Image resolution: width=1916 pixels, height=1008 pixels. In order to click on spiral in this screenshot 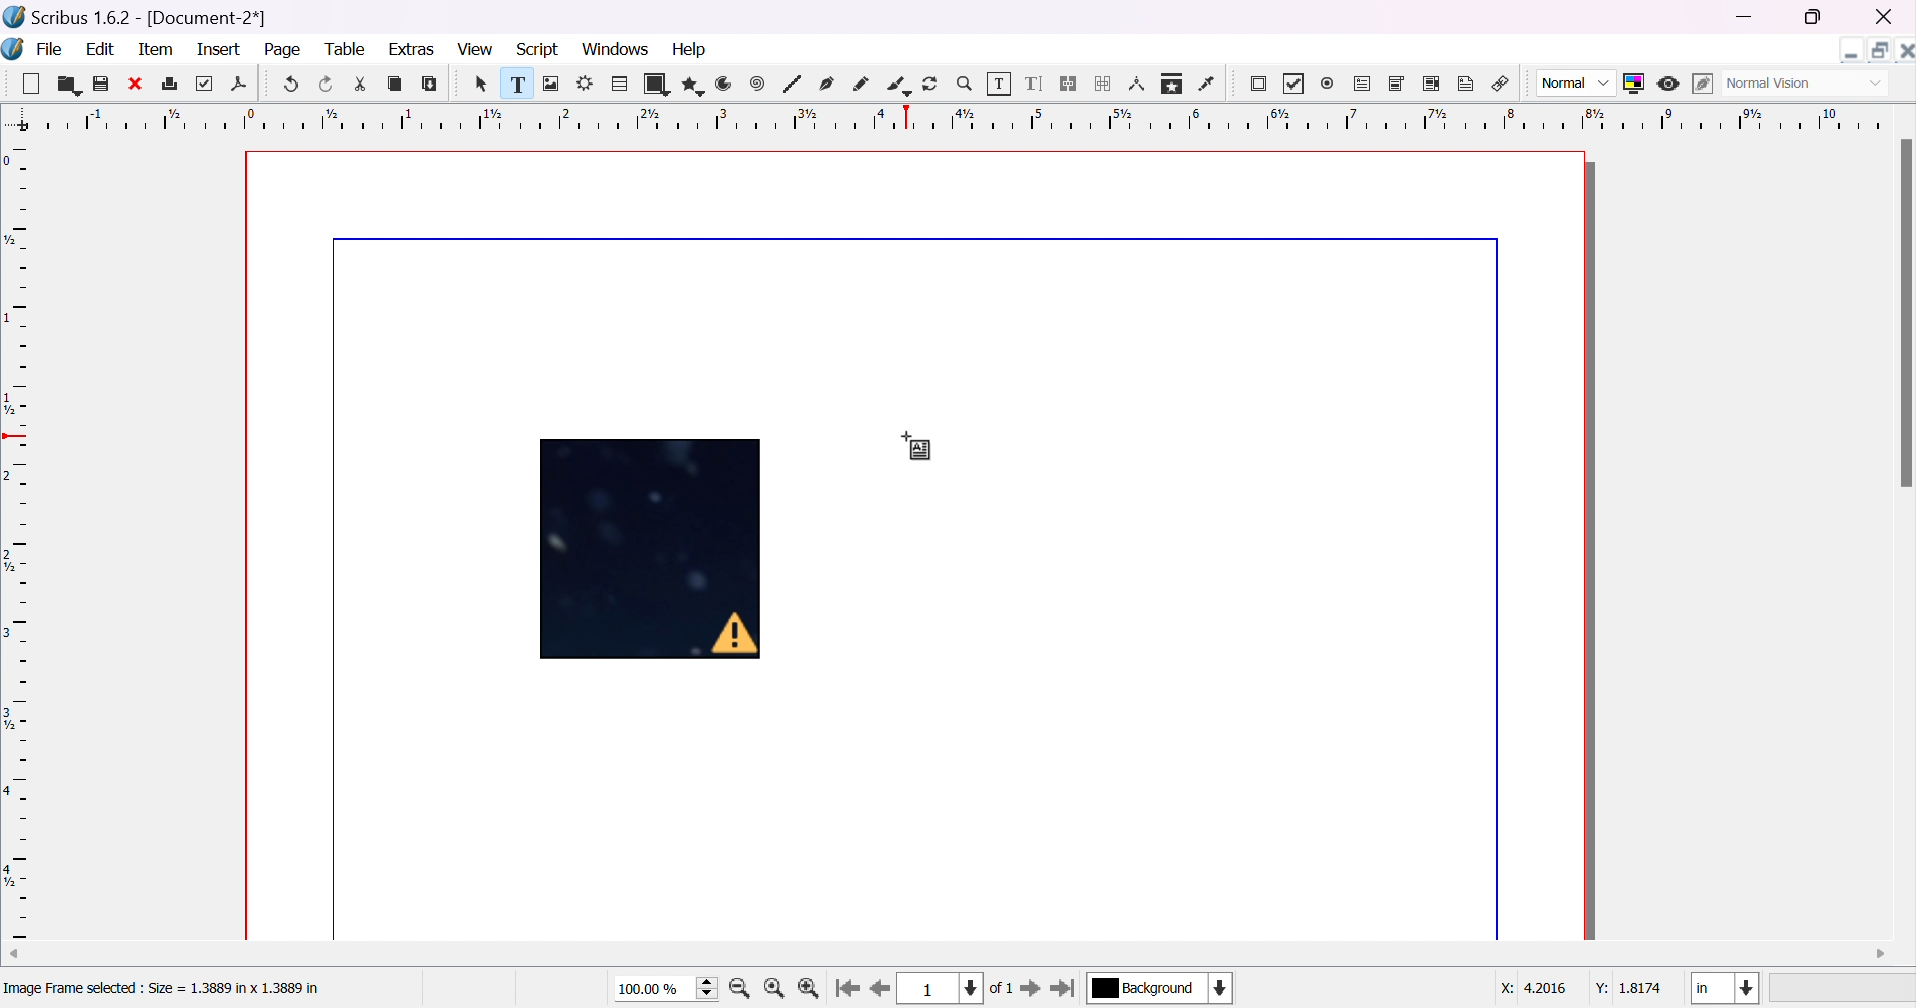, I will do `click(757, 82)`.